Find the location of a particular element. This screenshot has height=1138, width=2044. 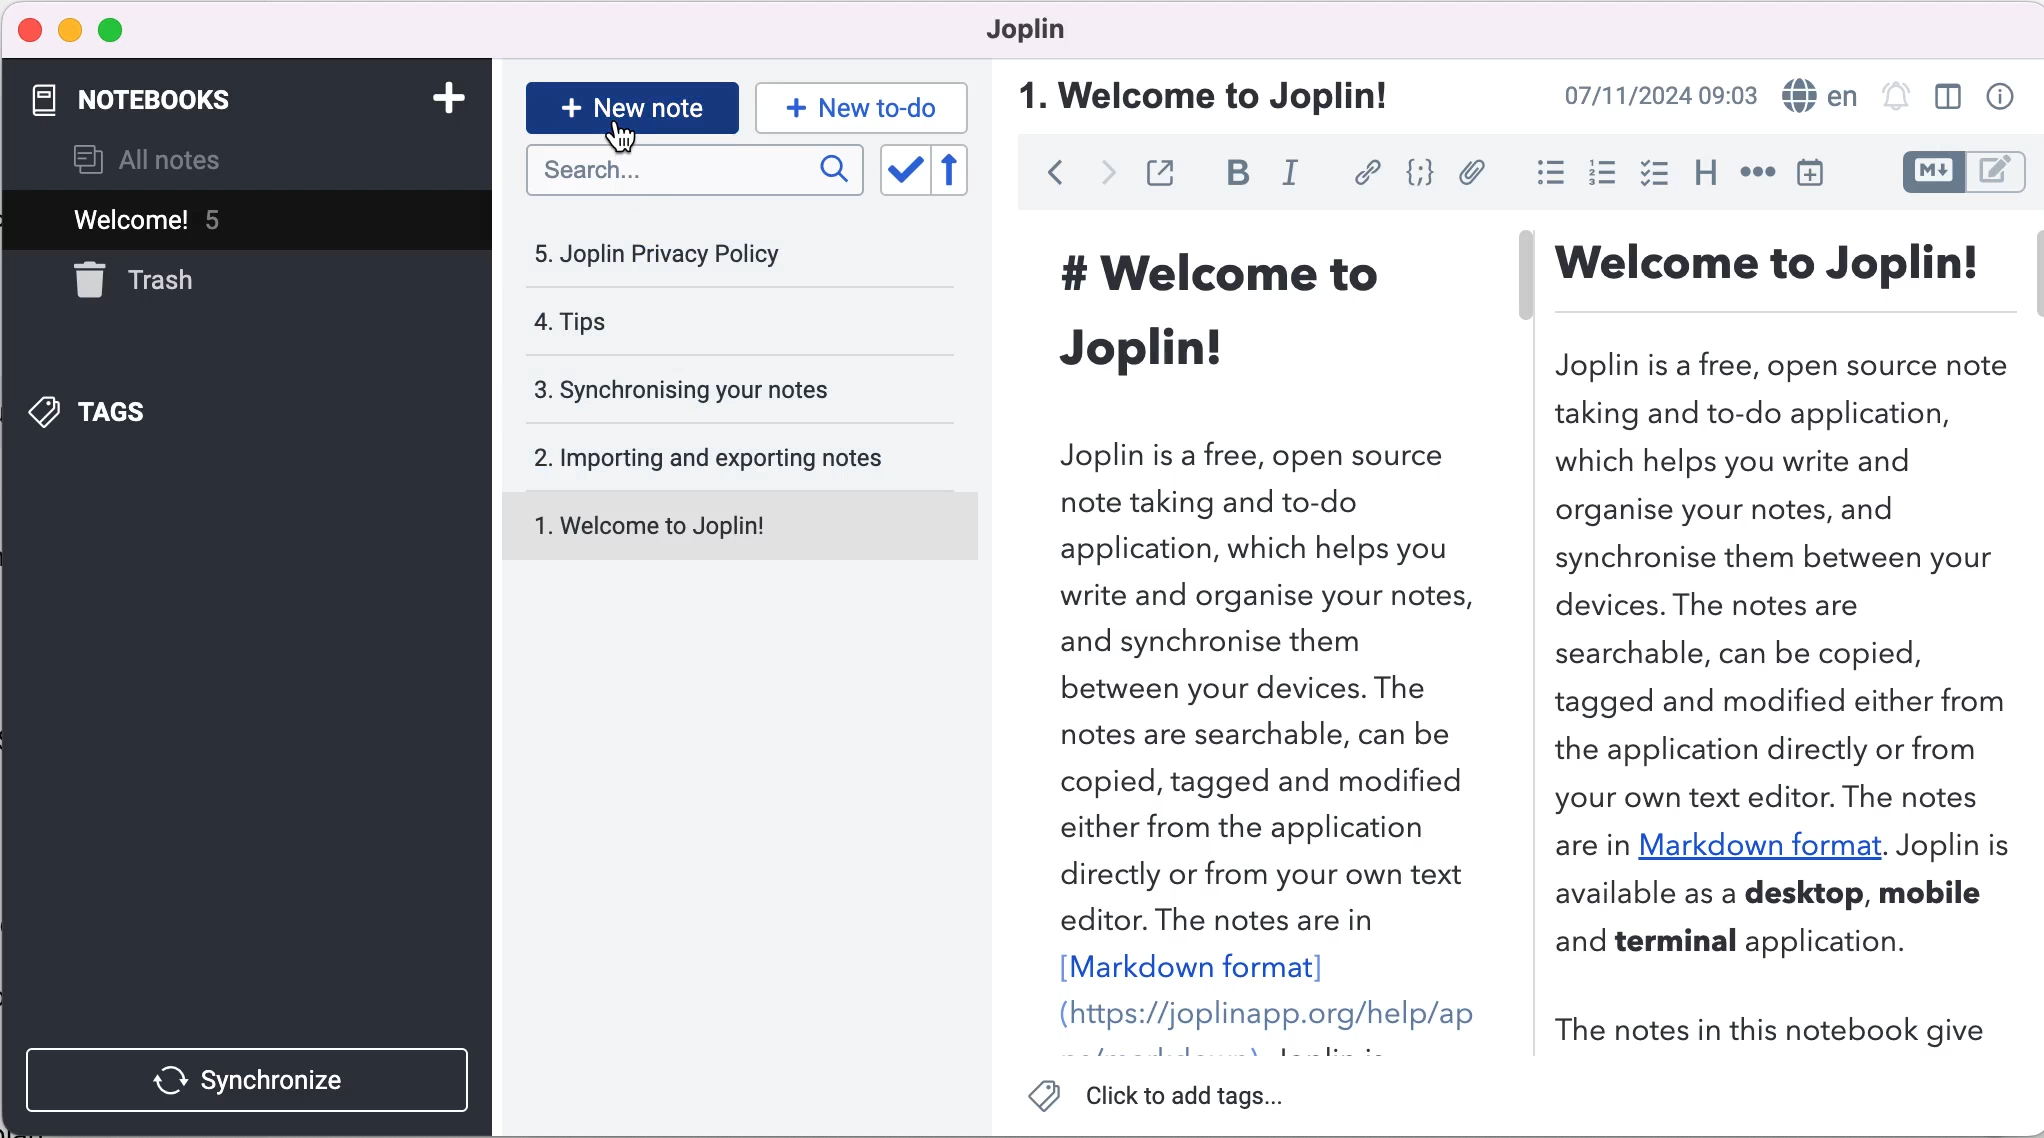

toggle editor is located at coordinates (1966, 171).